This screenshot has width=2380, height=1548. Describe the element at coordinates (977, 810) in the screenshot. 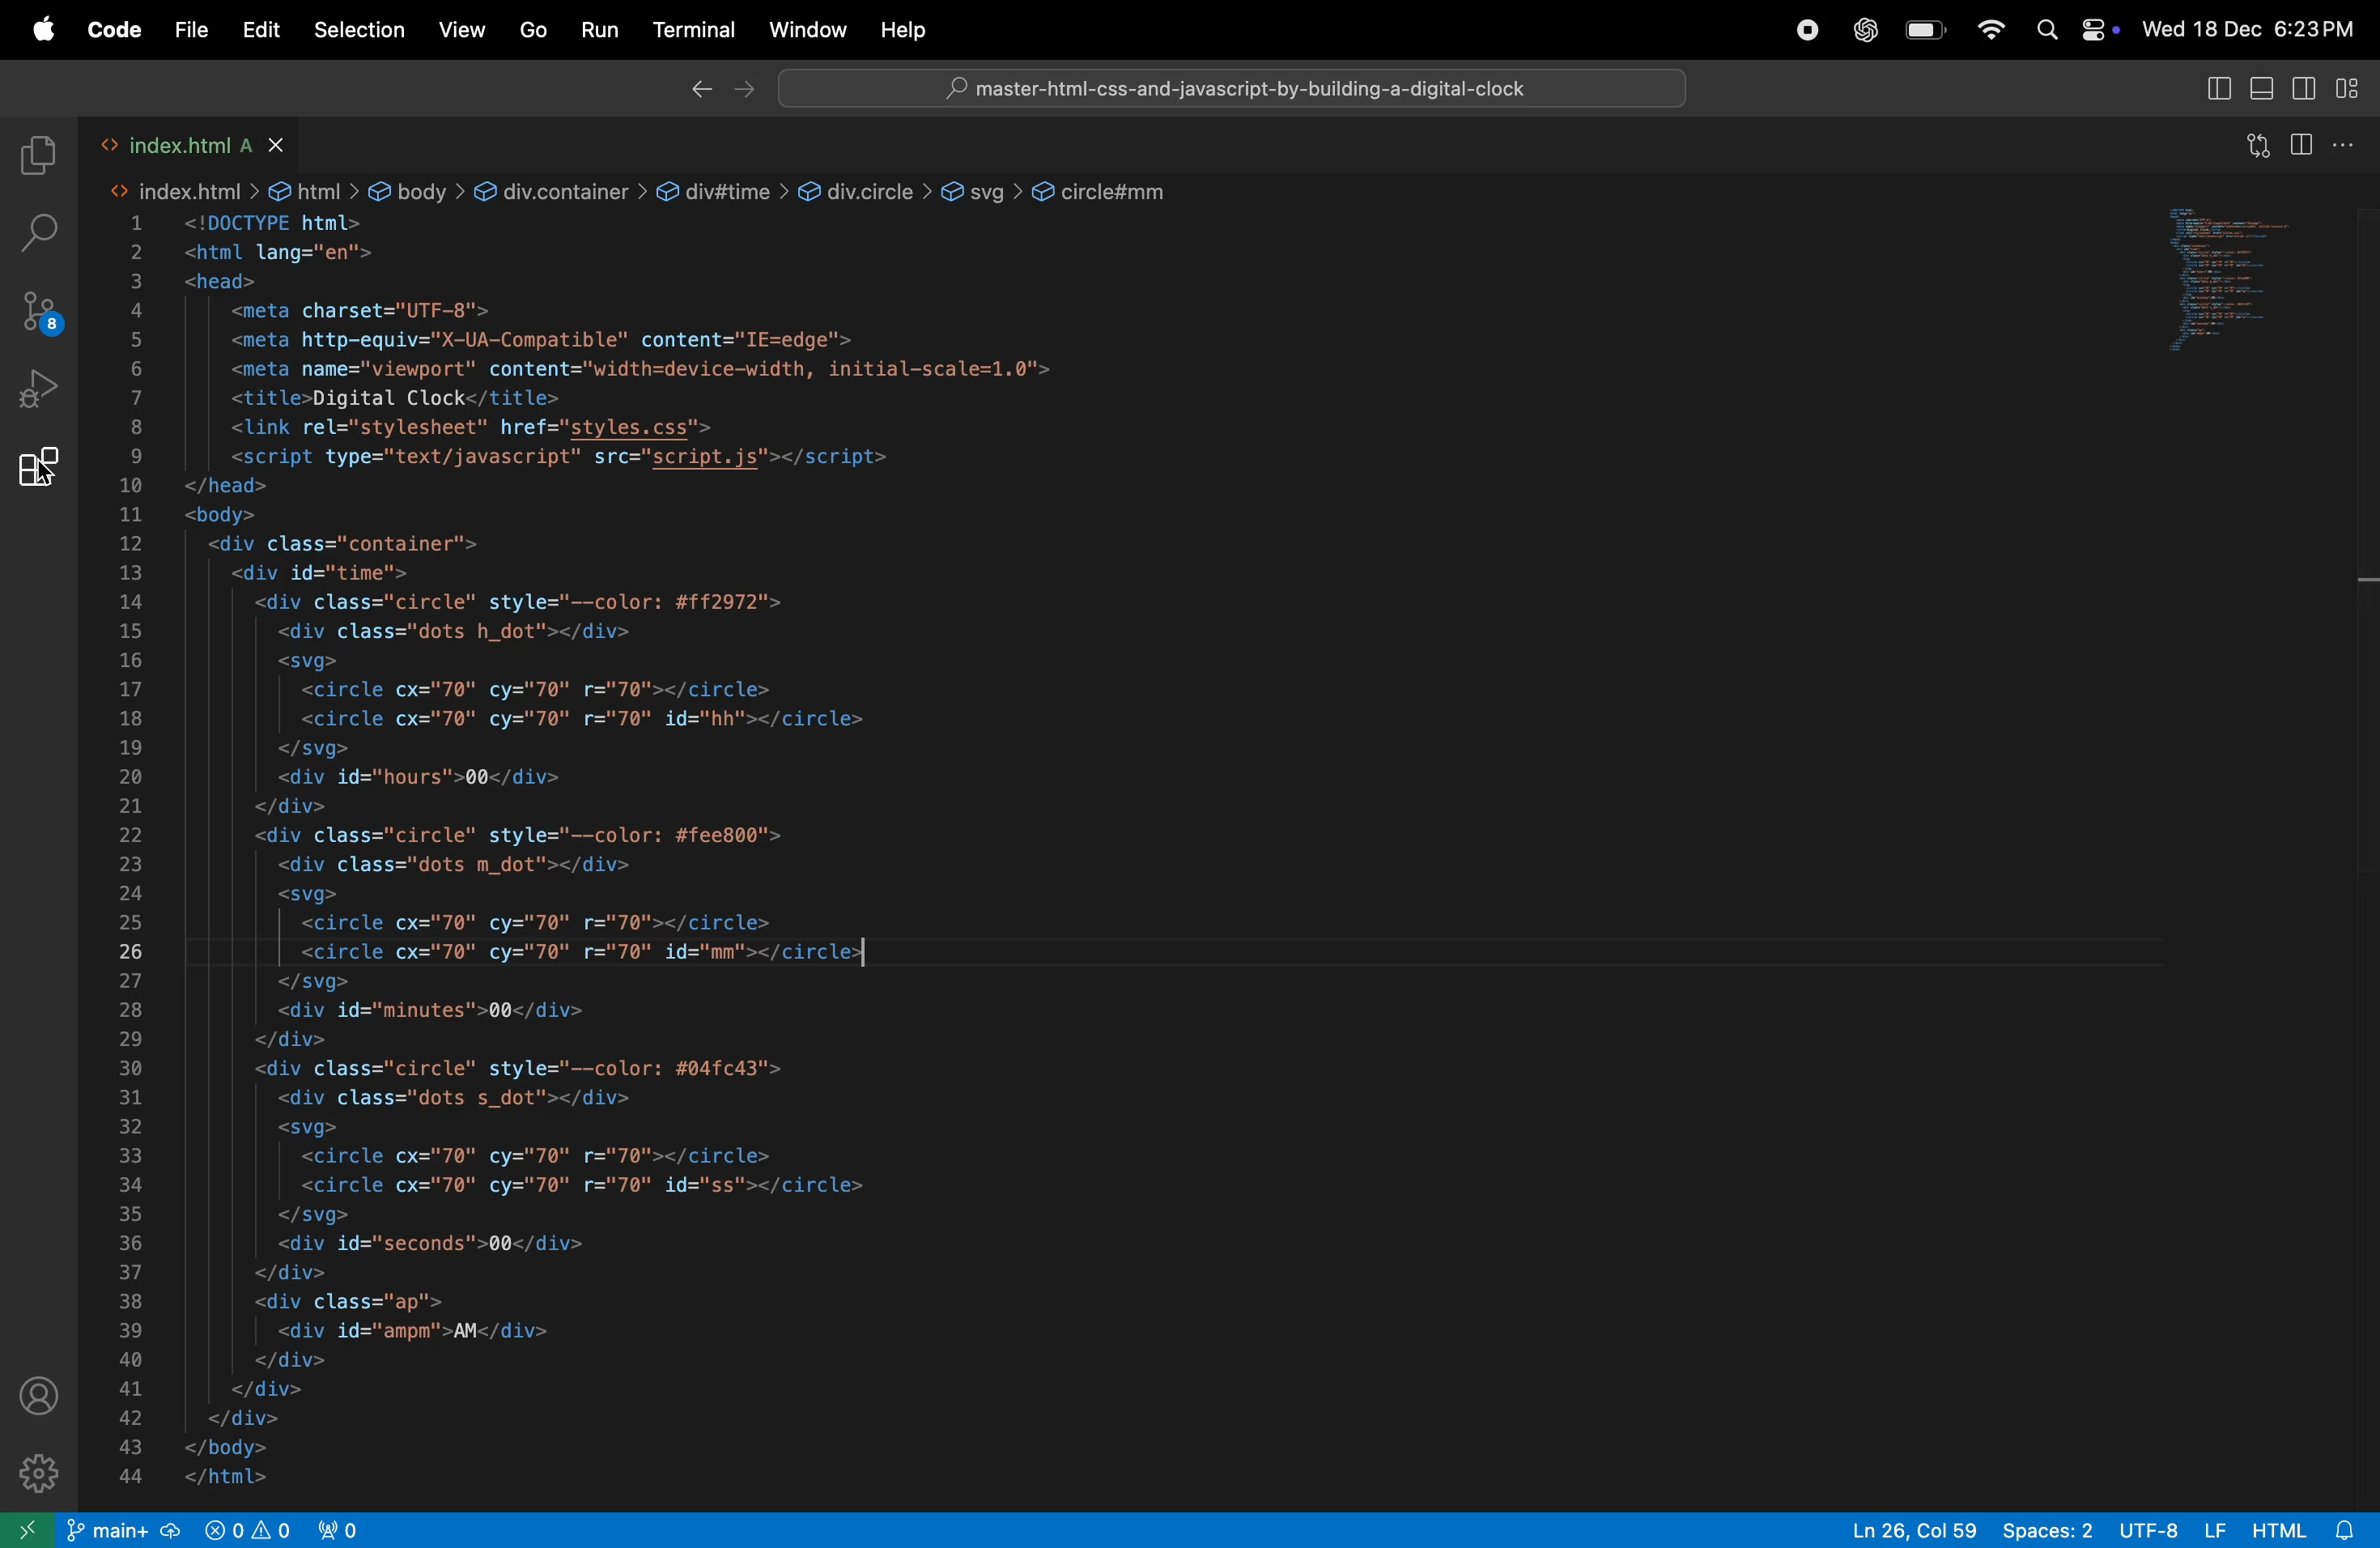

I see `This code block describing about front page of a website` at that location.